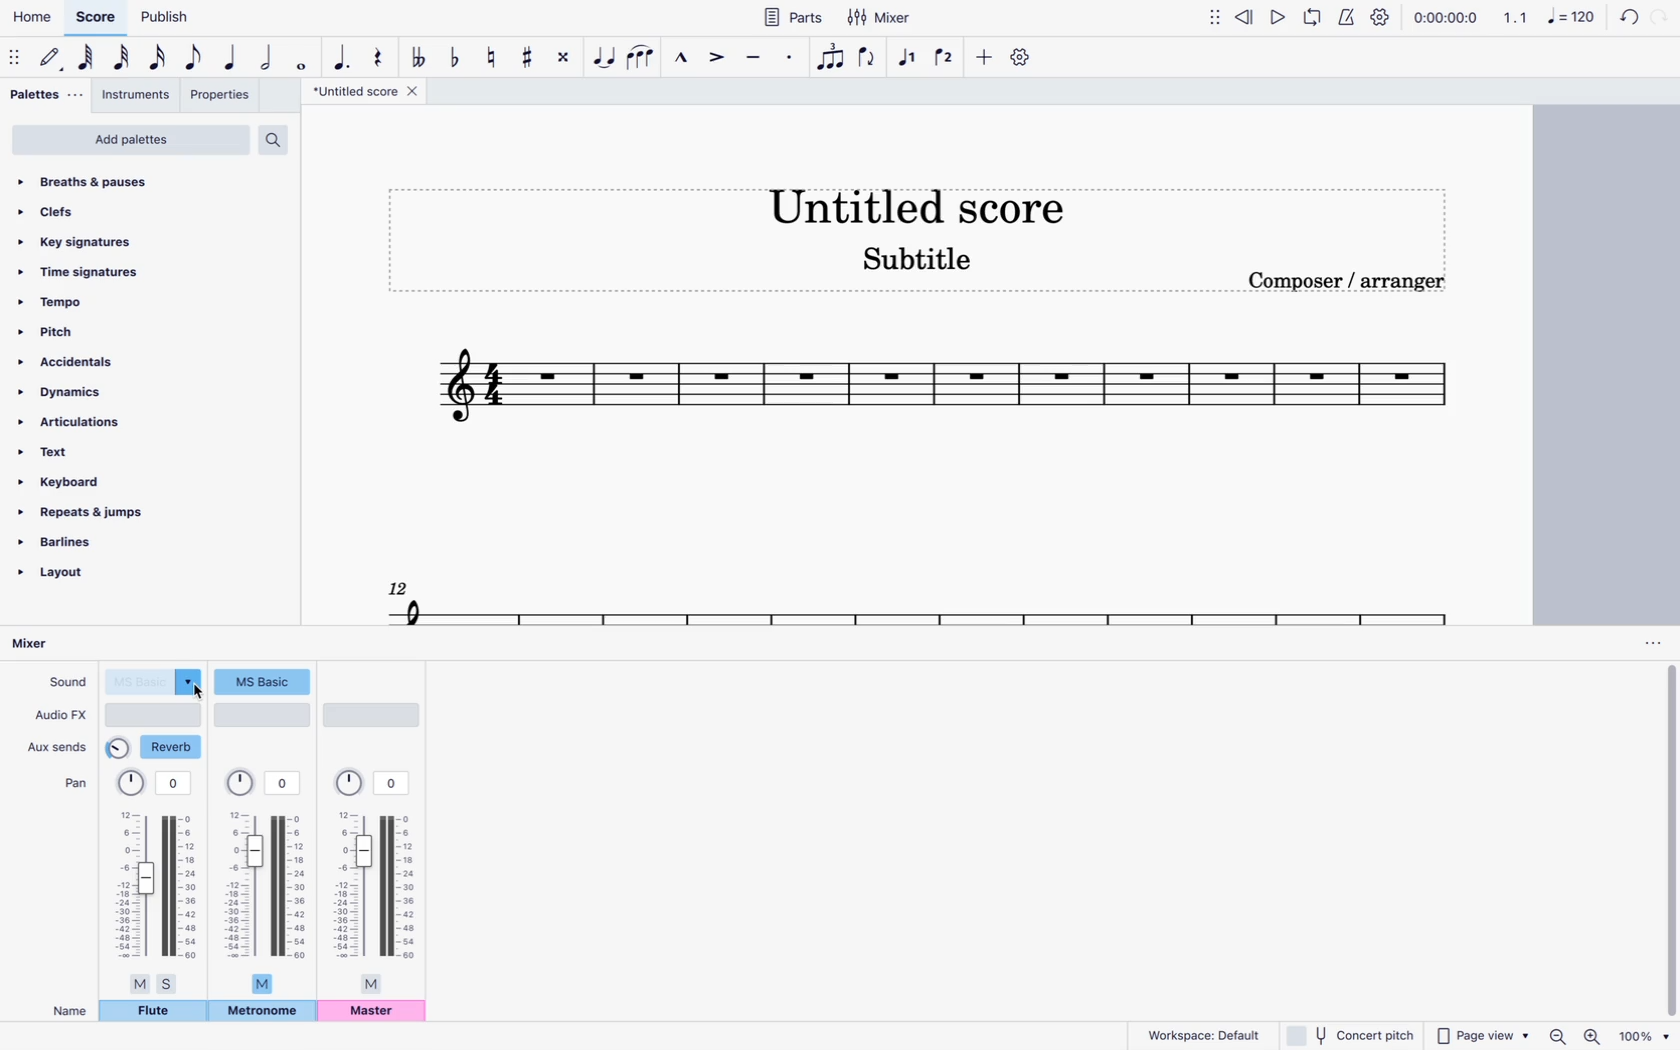 This screenshot has width=1680, height=1050. Describe the element at coordinates (233, 59) in the screenshot. I see `quarter note` at that location.